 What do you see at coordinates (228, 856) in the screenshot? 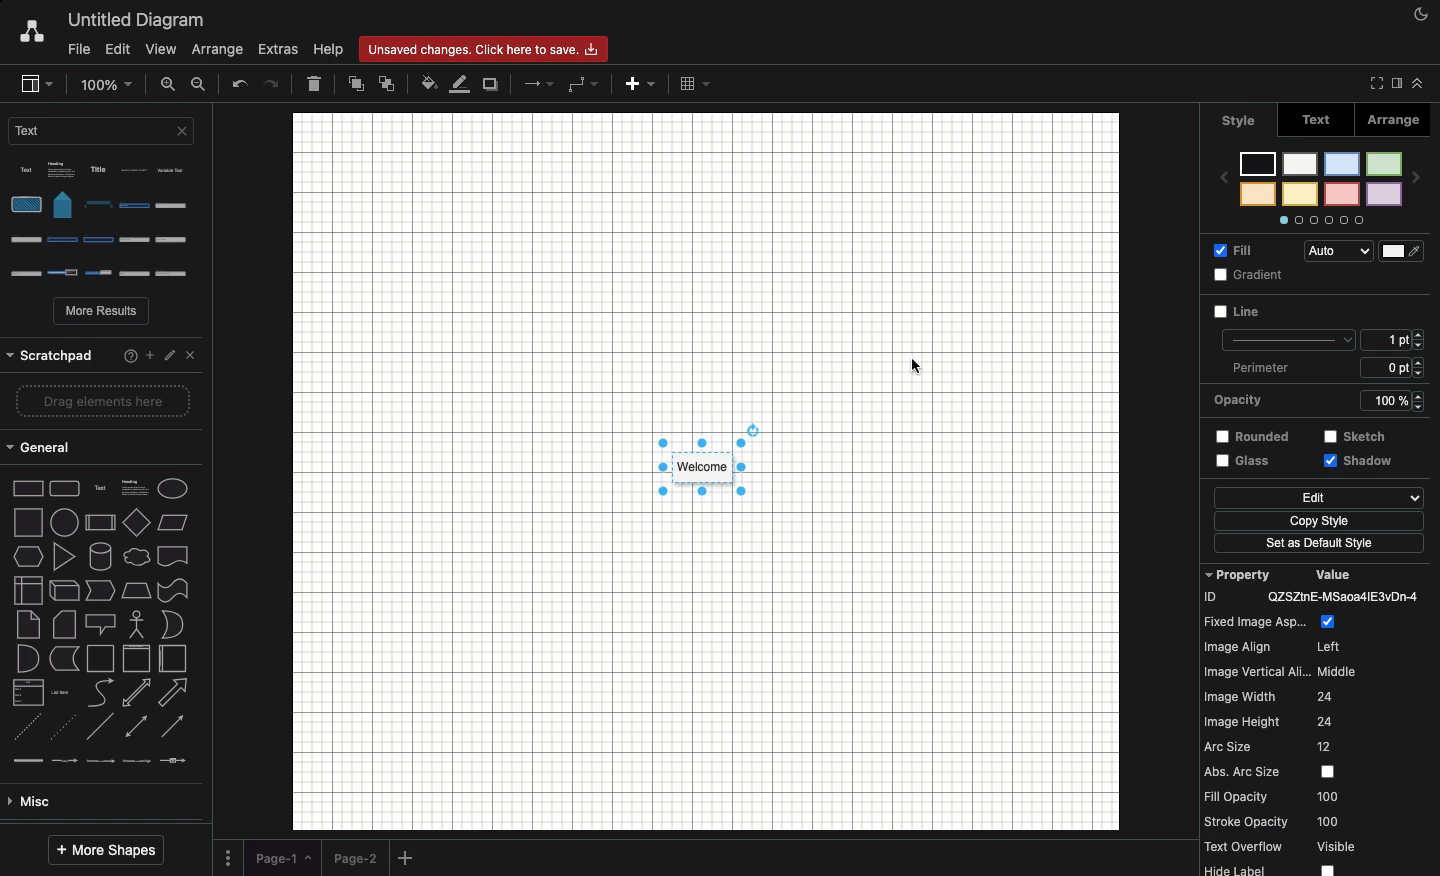
I see `Options` at bounding box center [228, 856].